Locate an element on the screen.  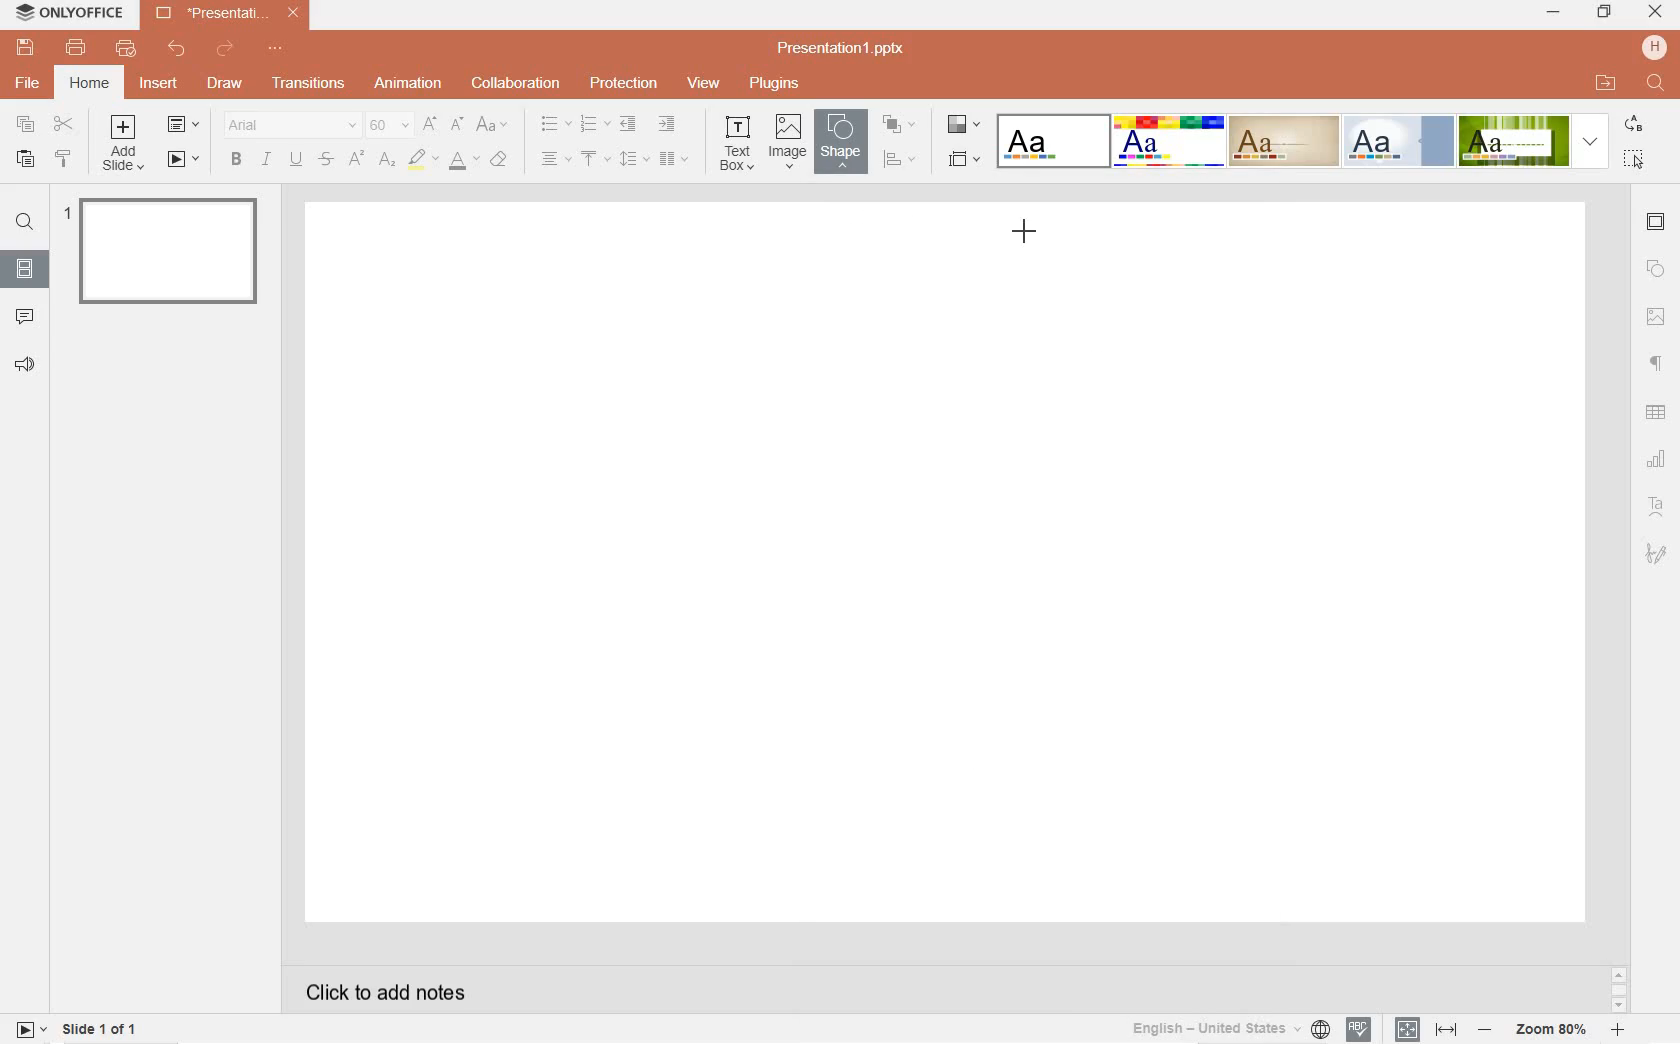
click to add notes is located at coordinates (378, 990).